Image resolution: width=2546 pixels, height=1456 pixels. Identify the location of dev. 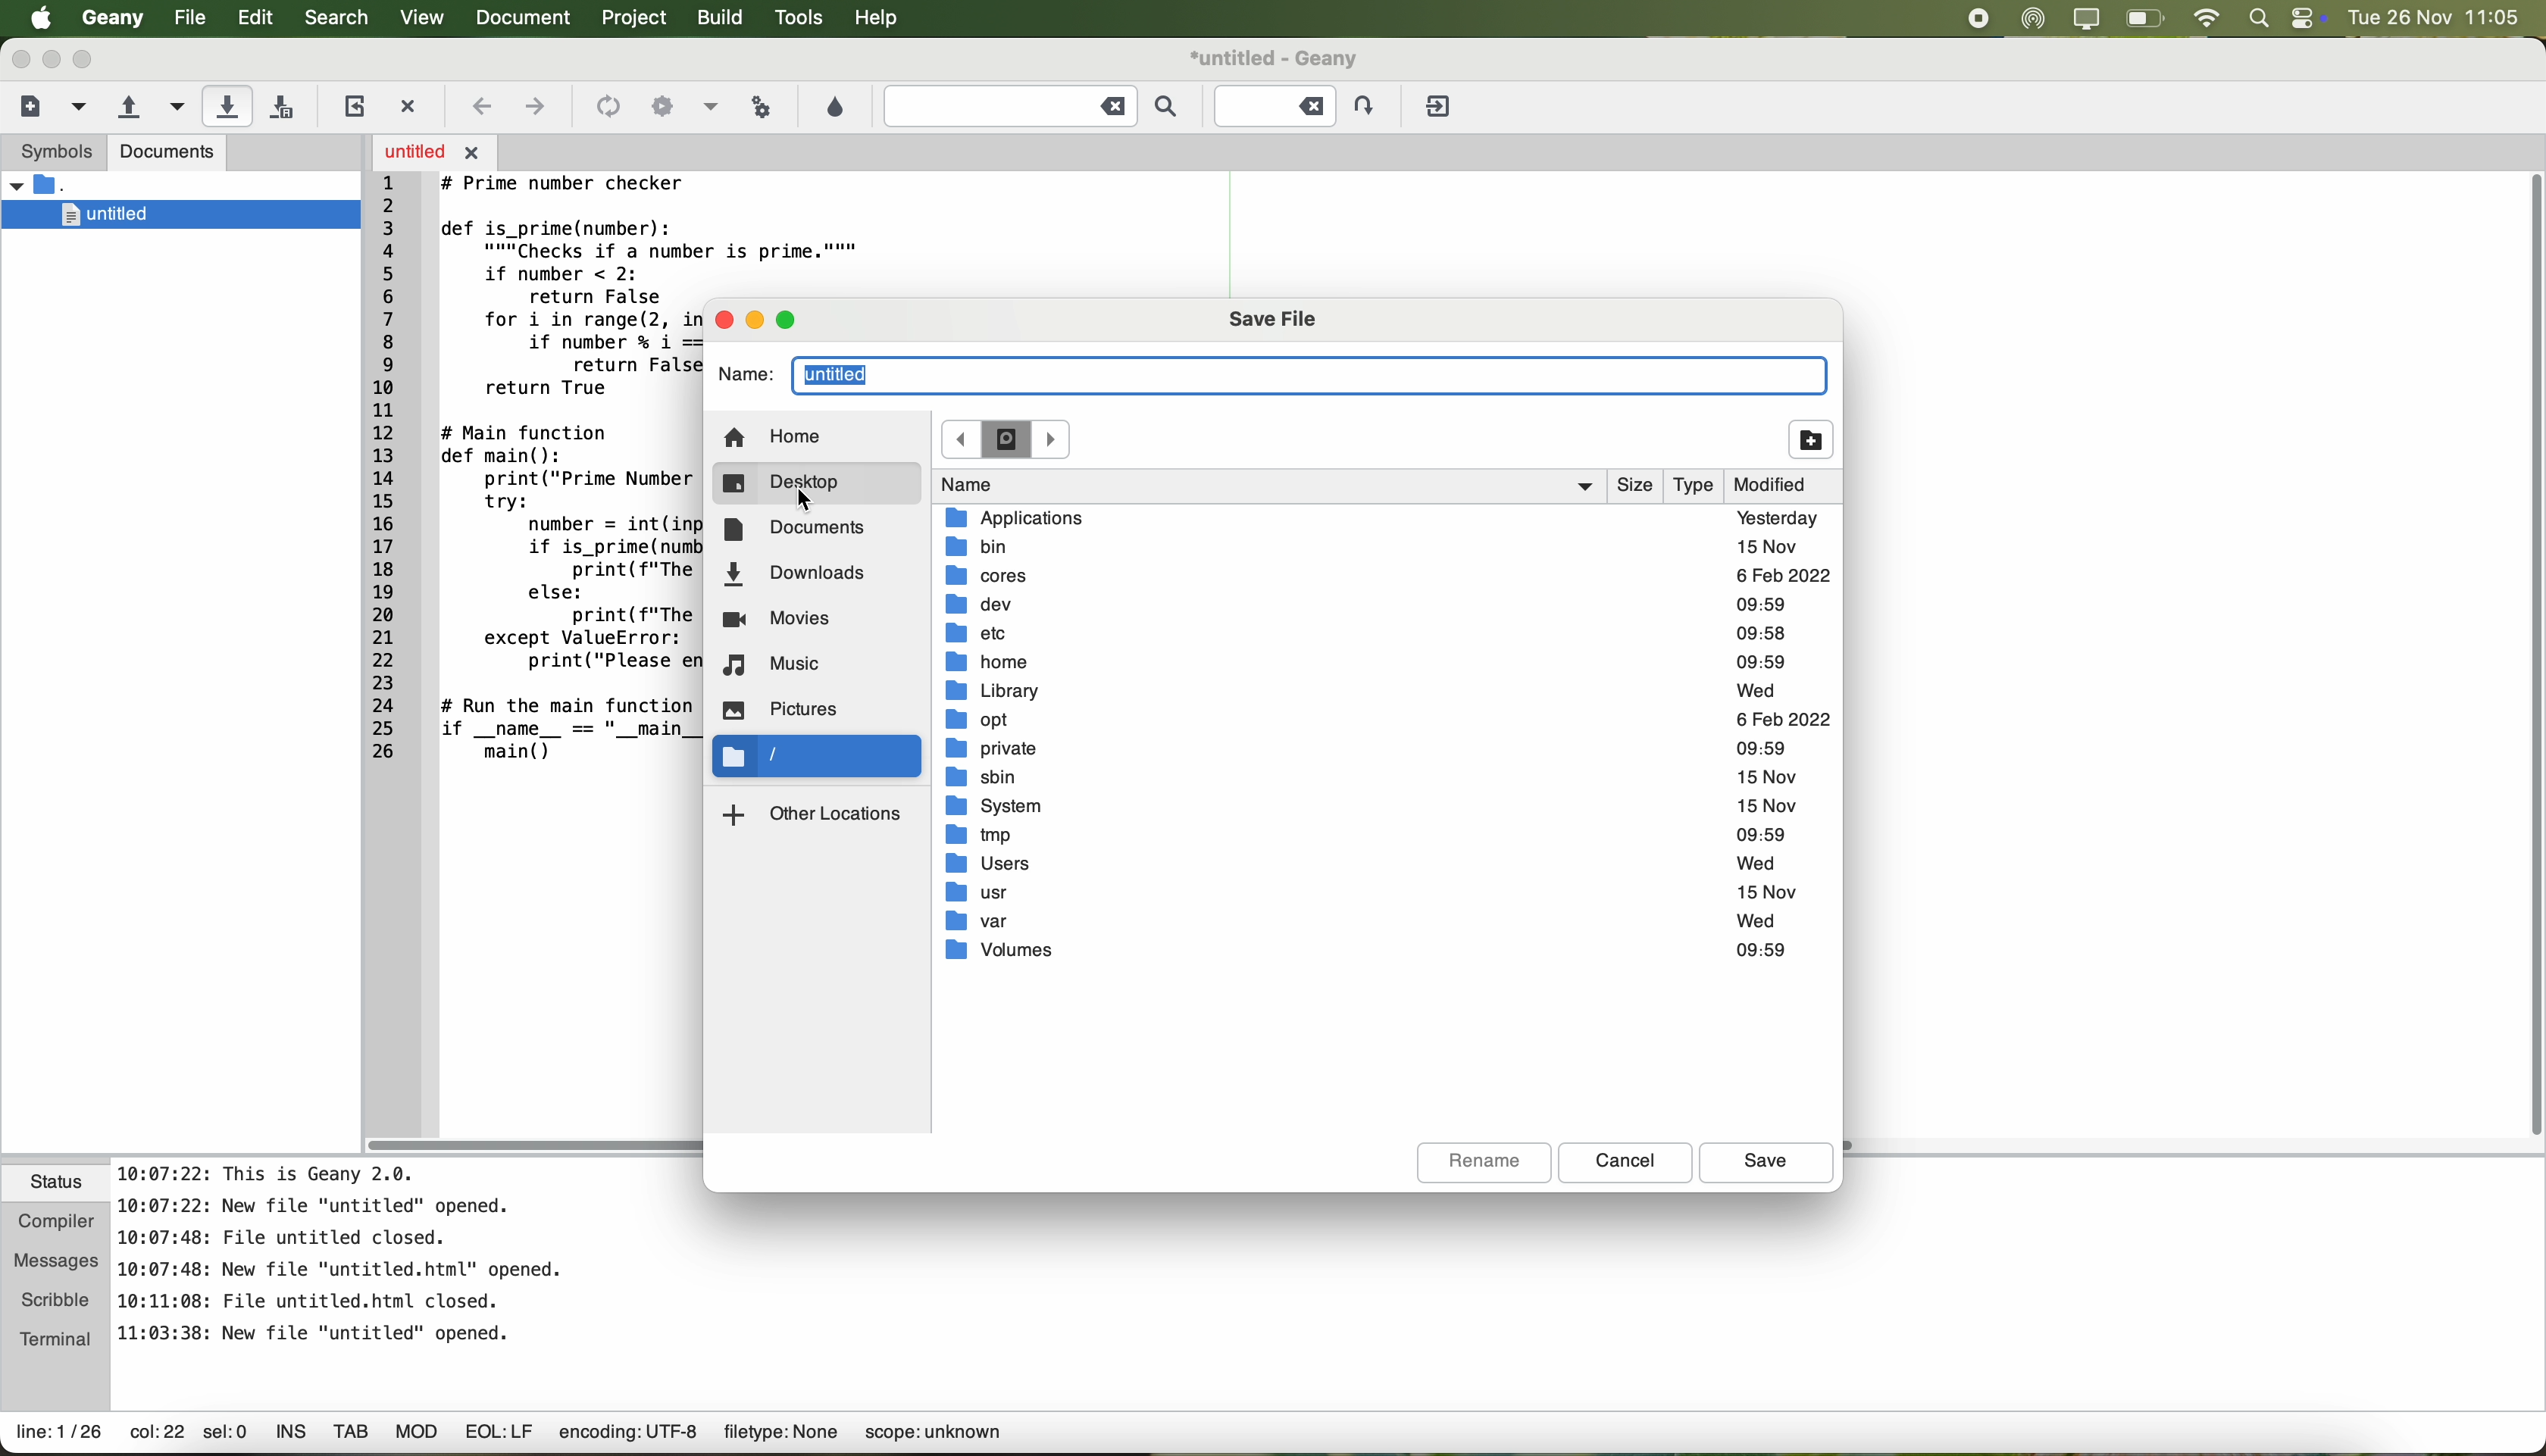
(1369, 606).